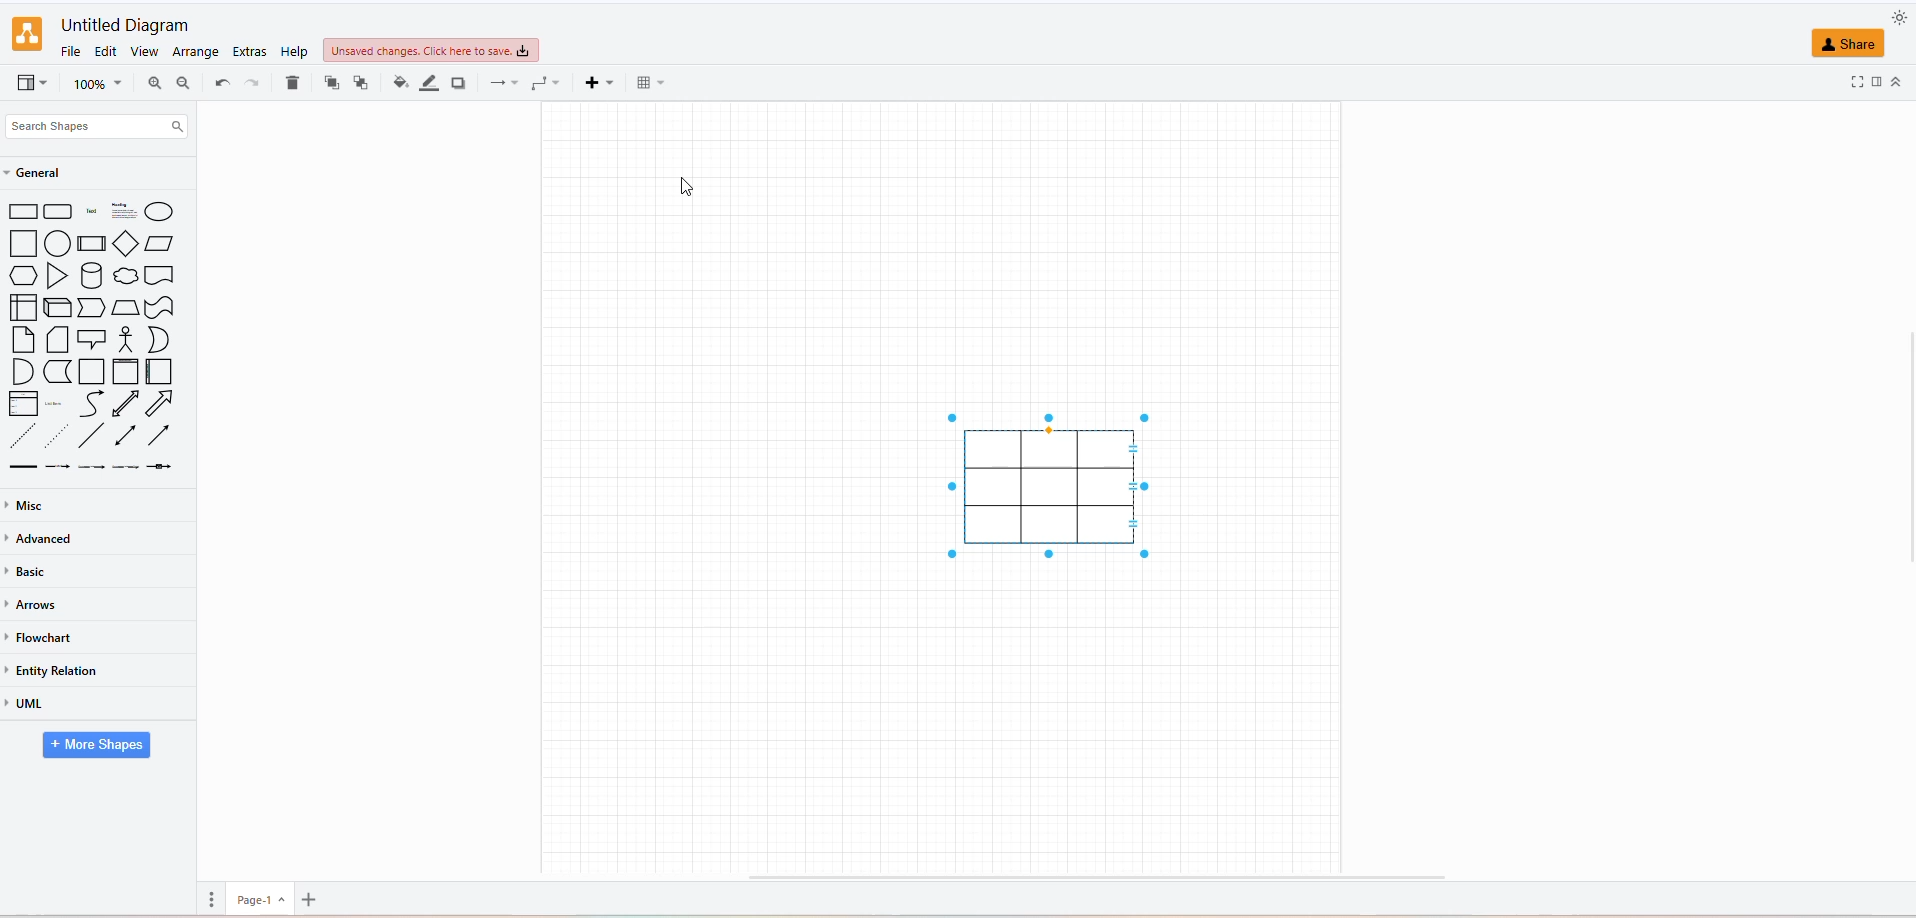 The image size is (1916, 918). I want to click on uml, so click(31, 708).